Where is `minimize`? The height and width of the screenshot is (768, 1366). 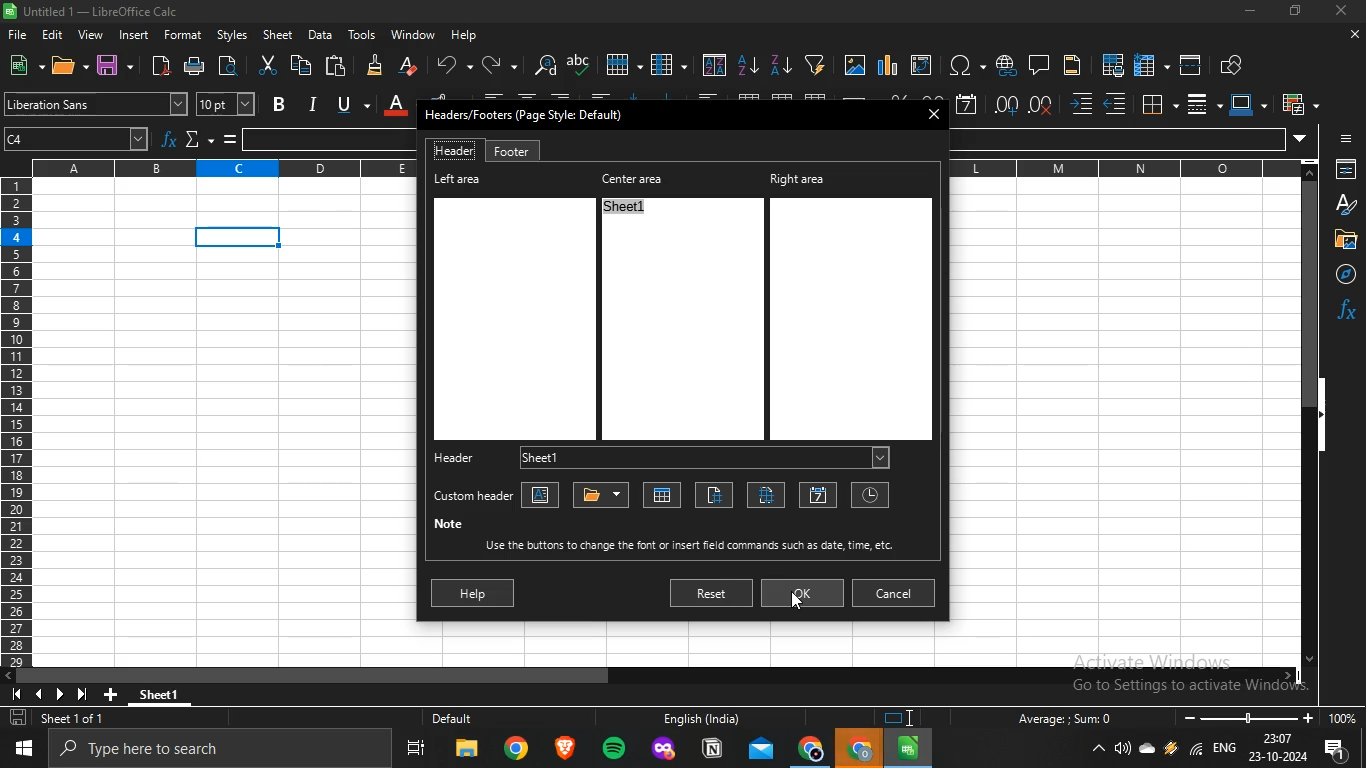
minimize is located at coordinates (1247, 11).